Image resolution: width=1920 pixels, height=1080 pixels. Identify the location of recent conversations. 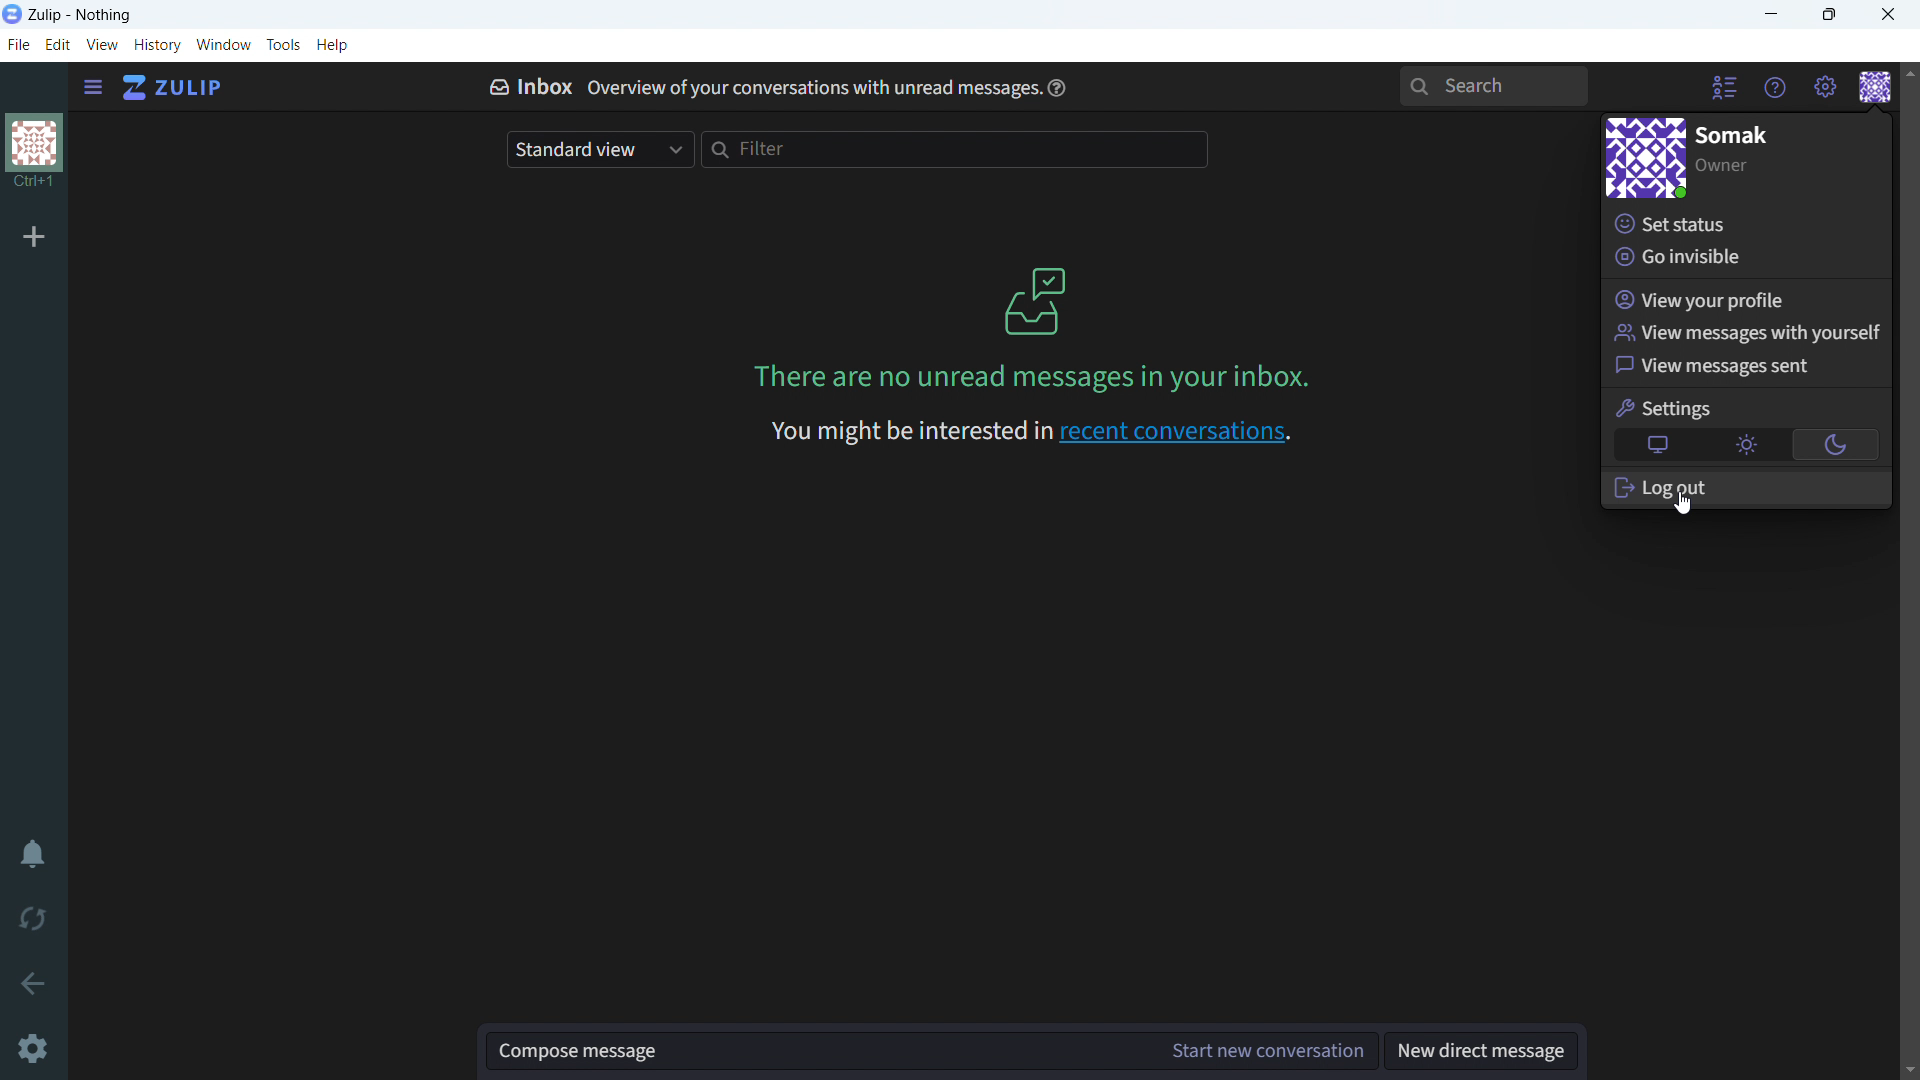
(1026, 433).